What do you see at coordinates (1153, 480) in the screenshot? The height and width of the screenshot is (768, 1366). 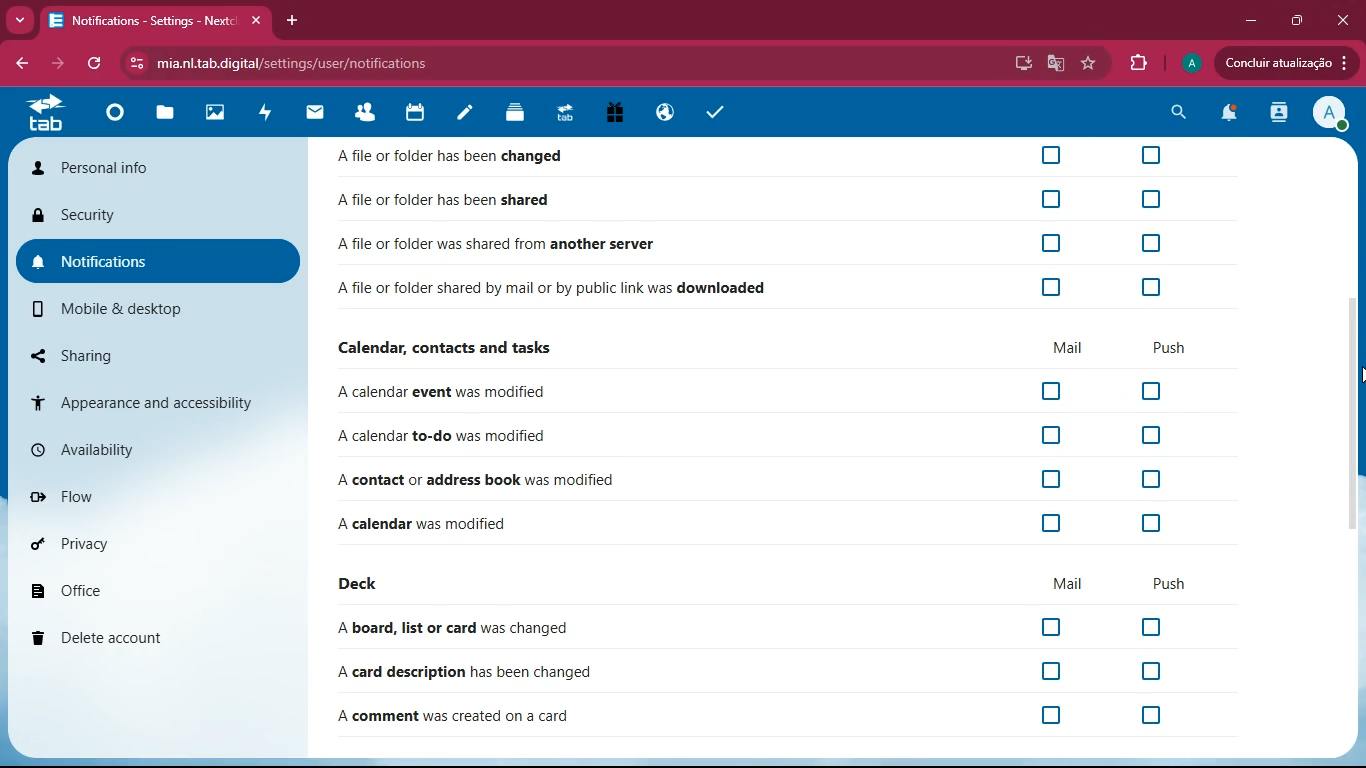 I see `off` at bounding box center [1153, 480].